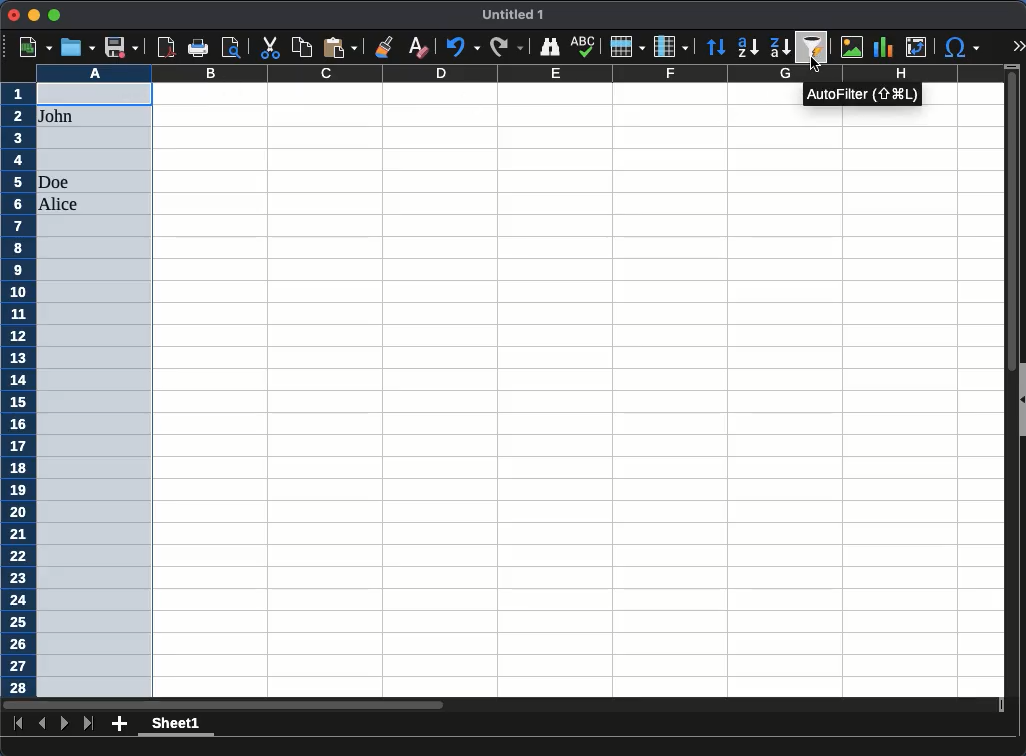 The height and width of the screenshot is (756, 1026). I want to click on next sheet, so click(63, 723).